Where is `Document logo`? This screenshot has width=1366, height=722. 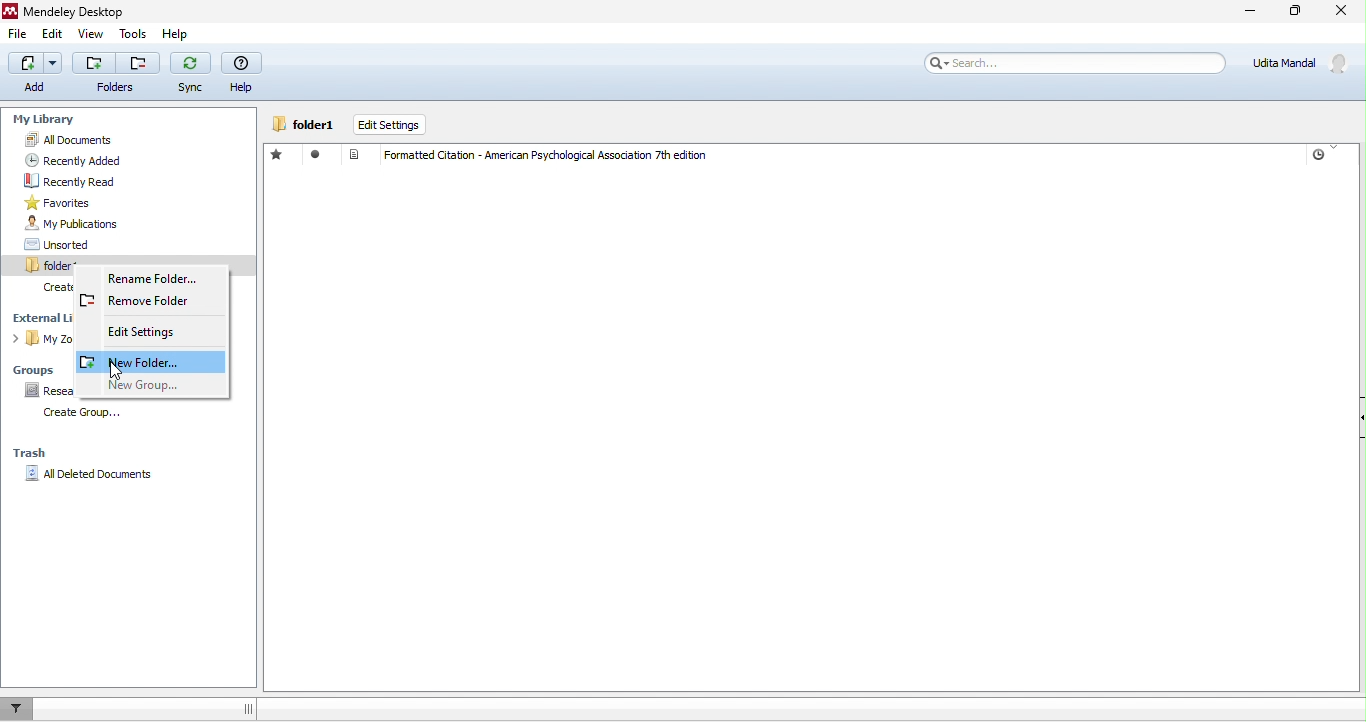
Document logo is located at coordinates (354, 154).